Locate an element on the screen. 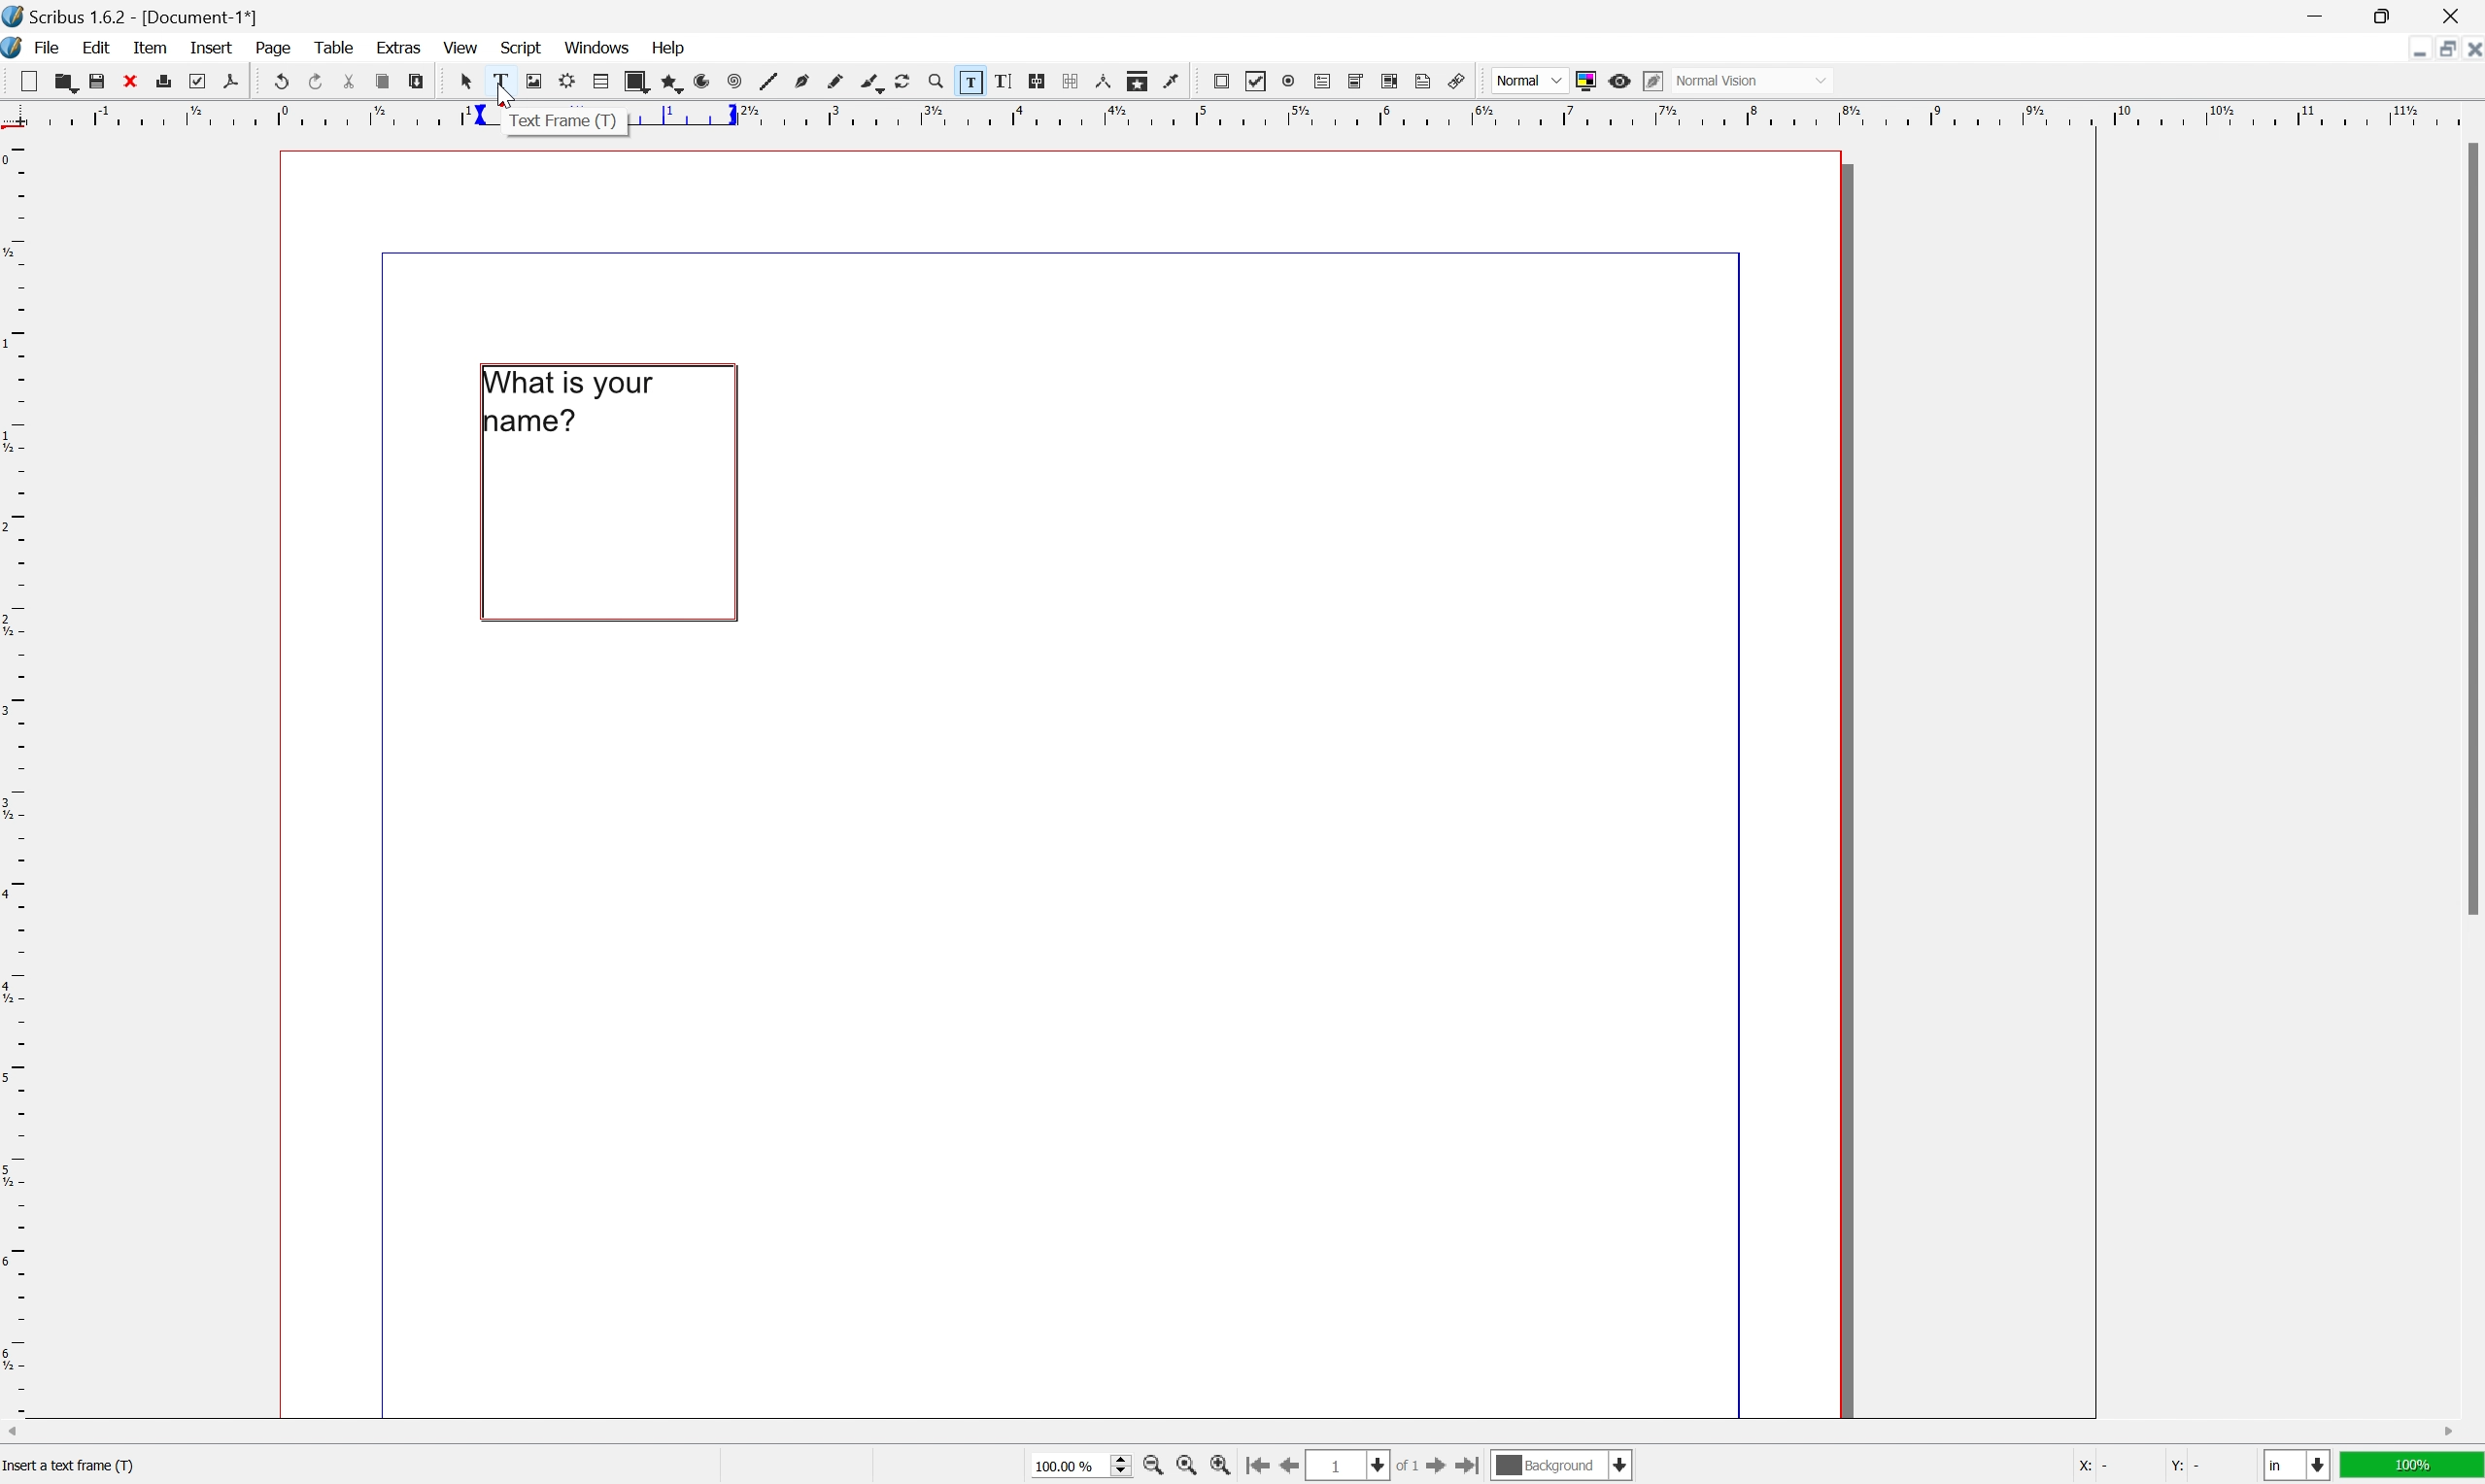 The image size is (2485, 1484). script is located at coordinates (522, 46).